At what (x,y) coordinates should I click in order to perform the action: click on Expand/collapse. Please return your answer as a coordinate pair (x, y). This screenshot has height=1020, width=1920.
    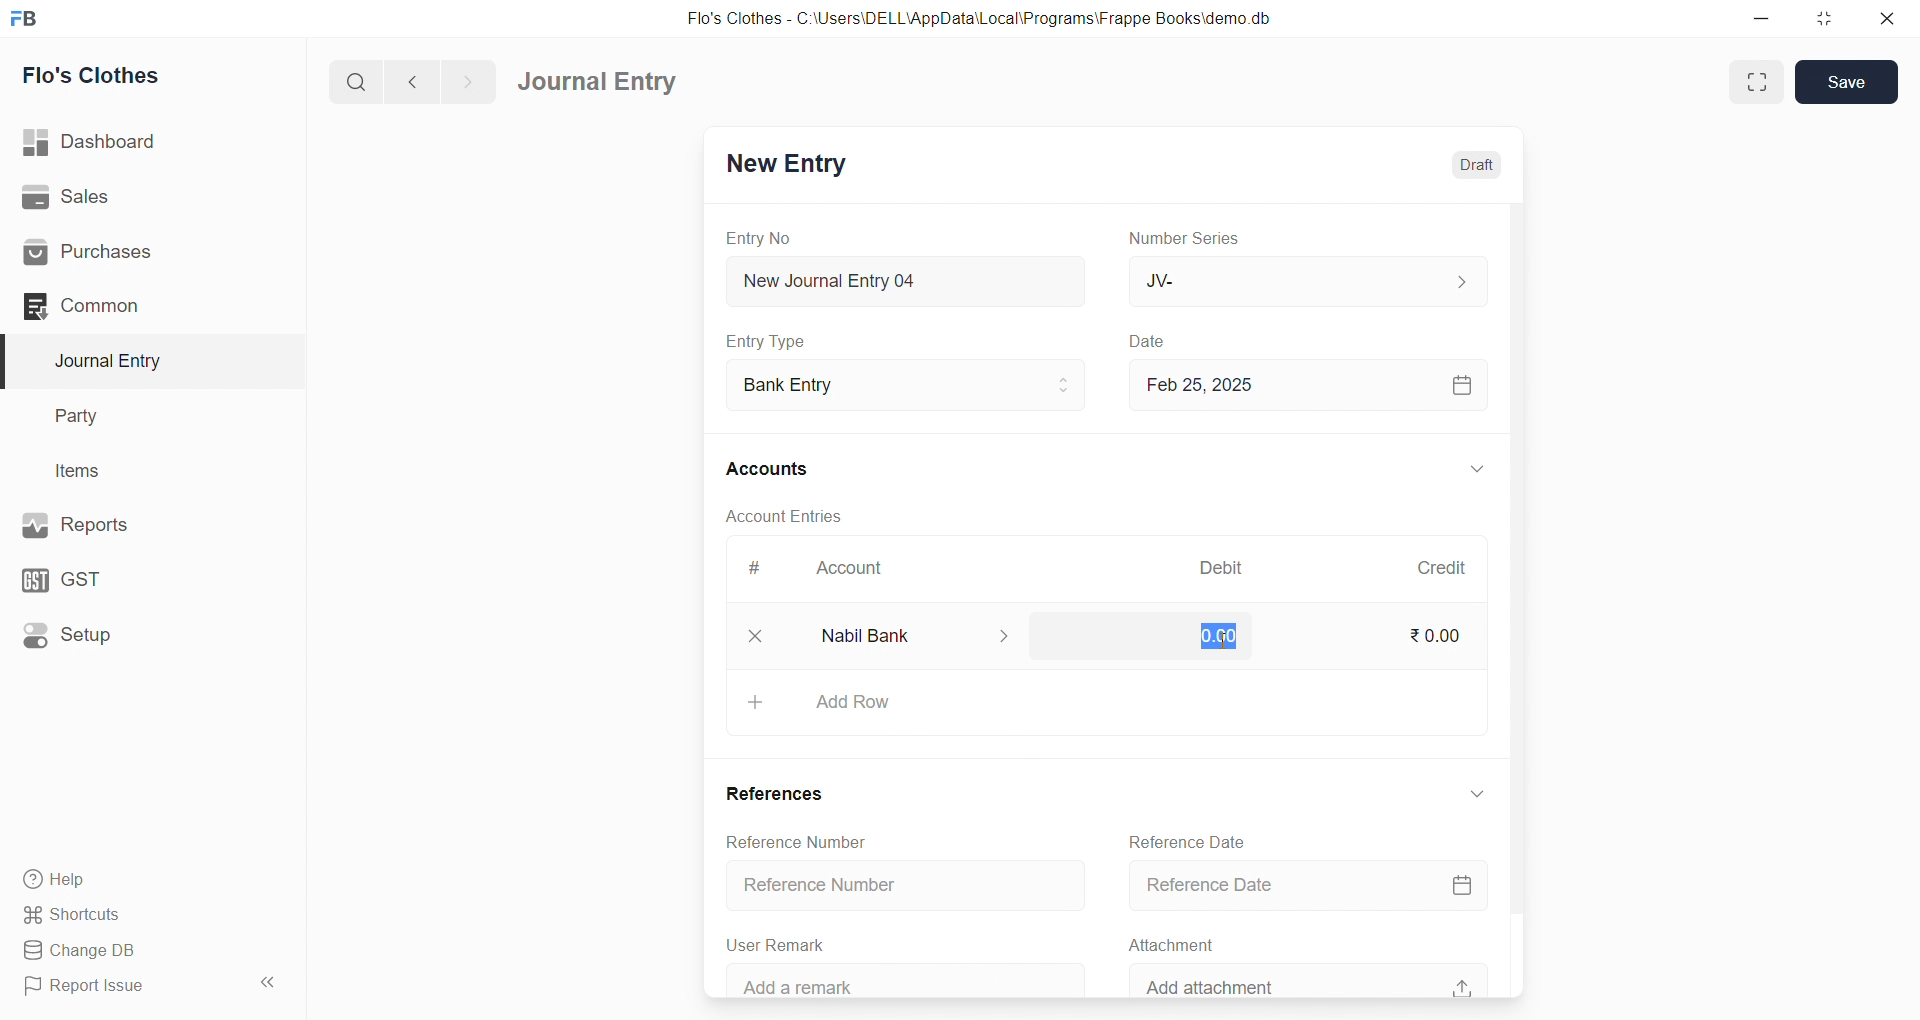
    Looking at the image, I should click on (1465, 793).